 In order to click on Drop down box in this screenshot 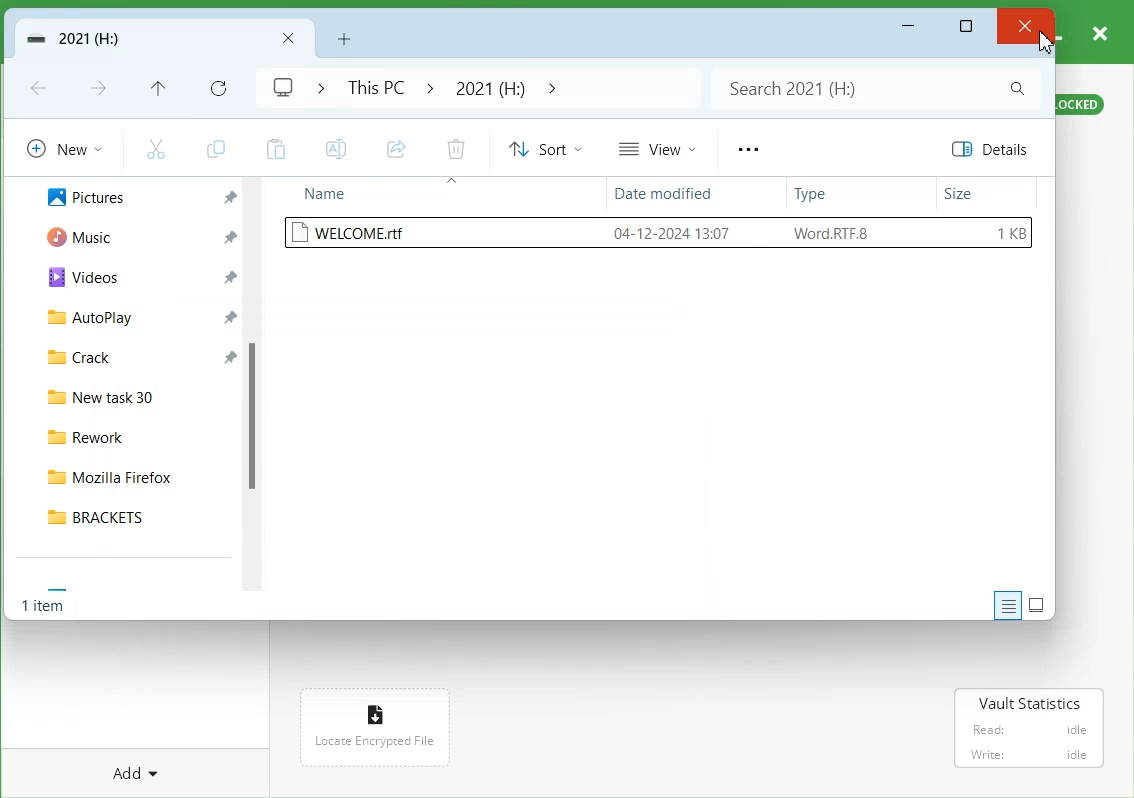, I will do `click(430, 87)`.